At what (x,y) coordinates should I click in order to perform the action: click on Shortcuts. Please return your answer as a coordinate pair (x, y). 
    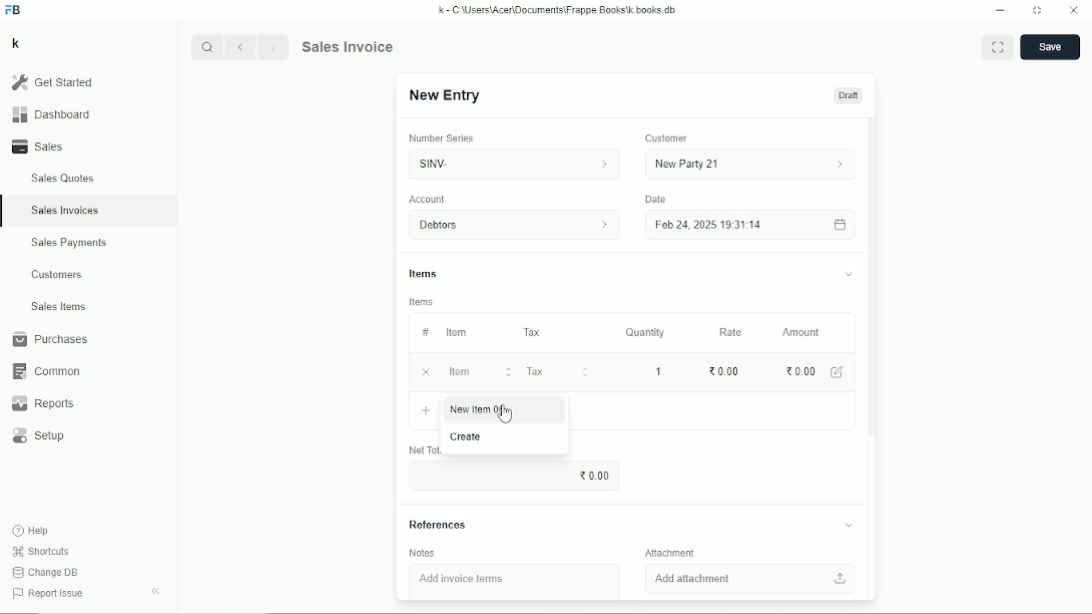
    Looking at the image, I should click on (40, 551).